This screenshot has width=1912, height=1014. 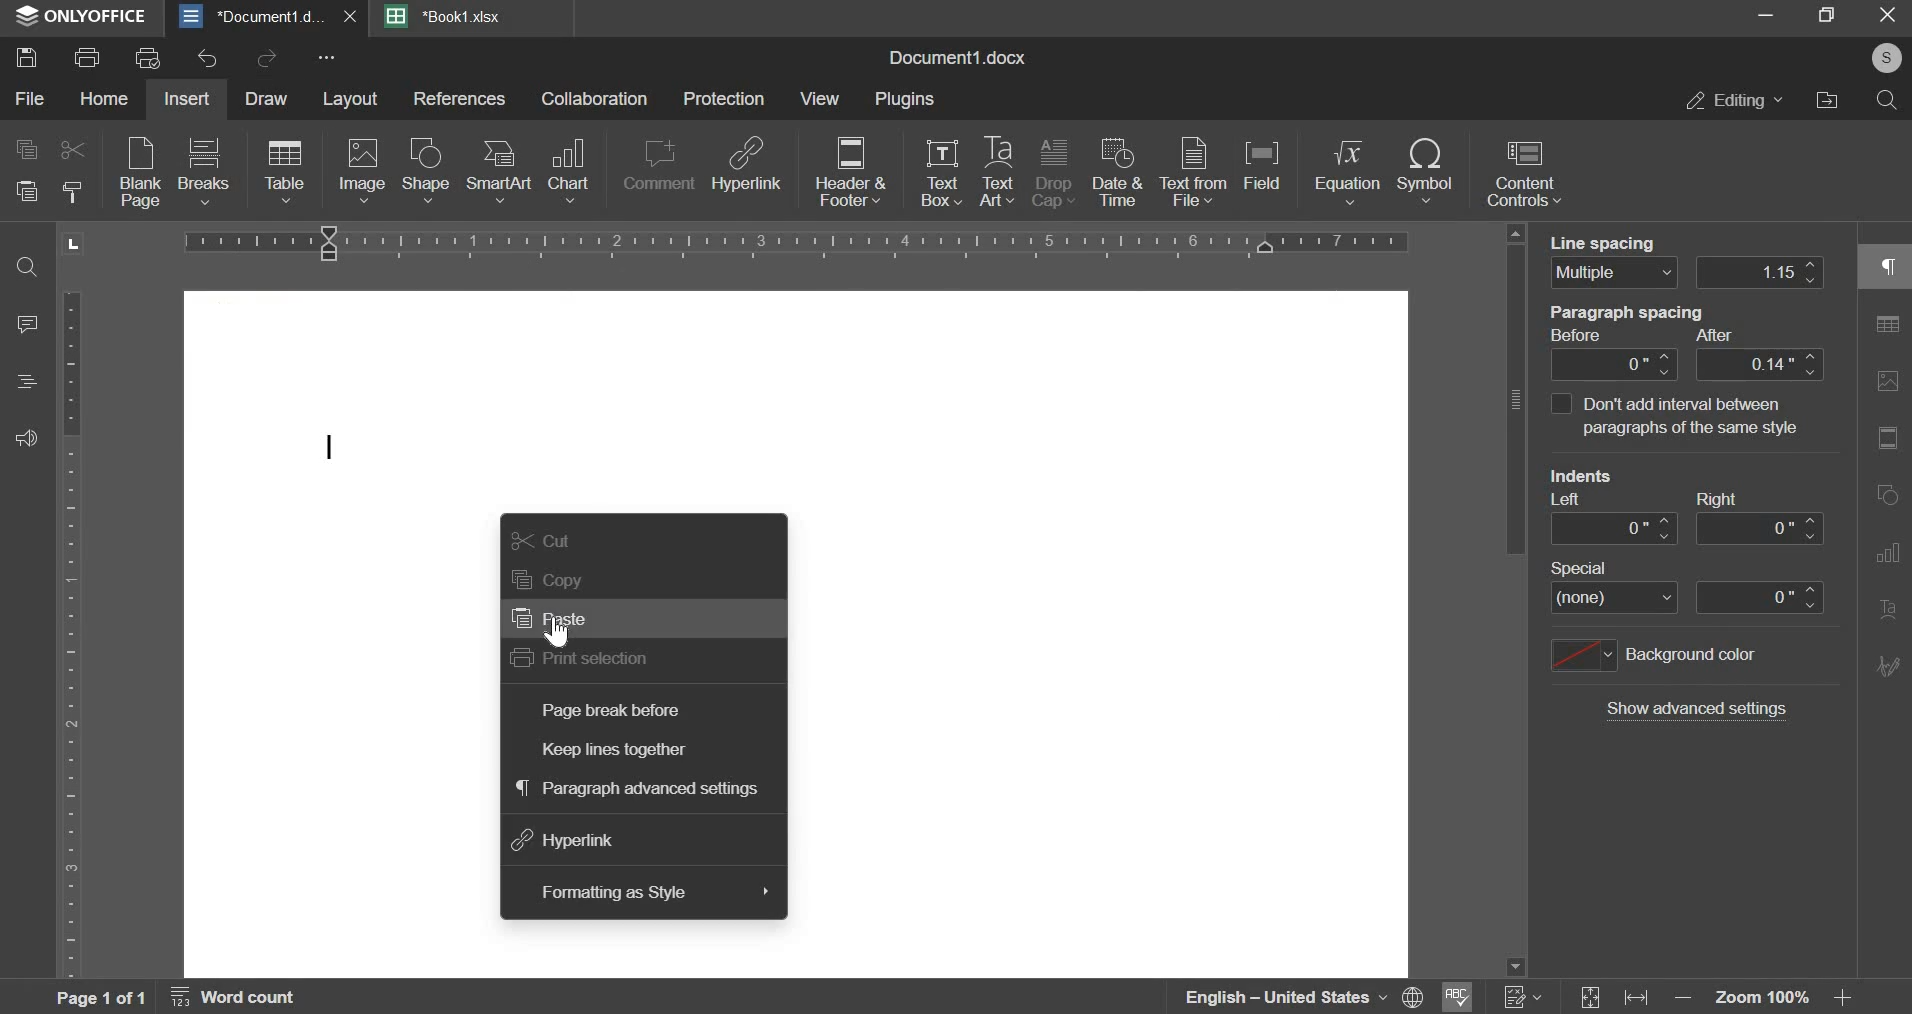 I want to click on smart art, so click(x=498, y=175).